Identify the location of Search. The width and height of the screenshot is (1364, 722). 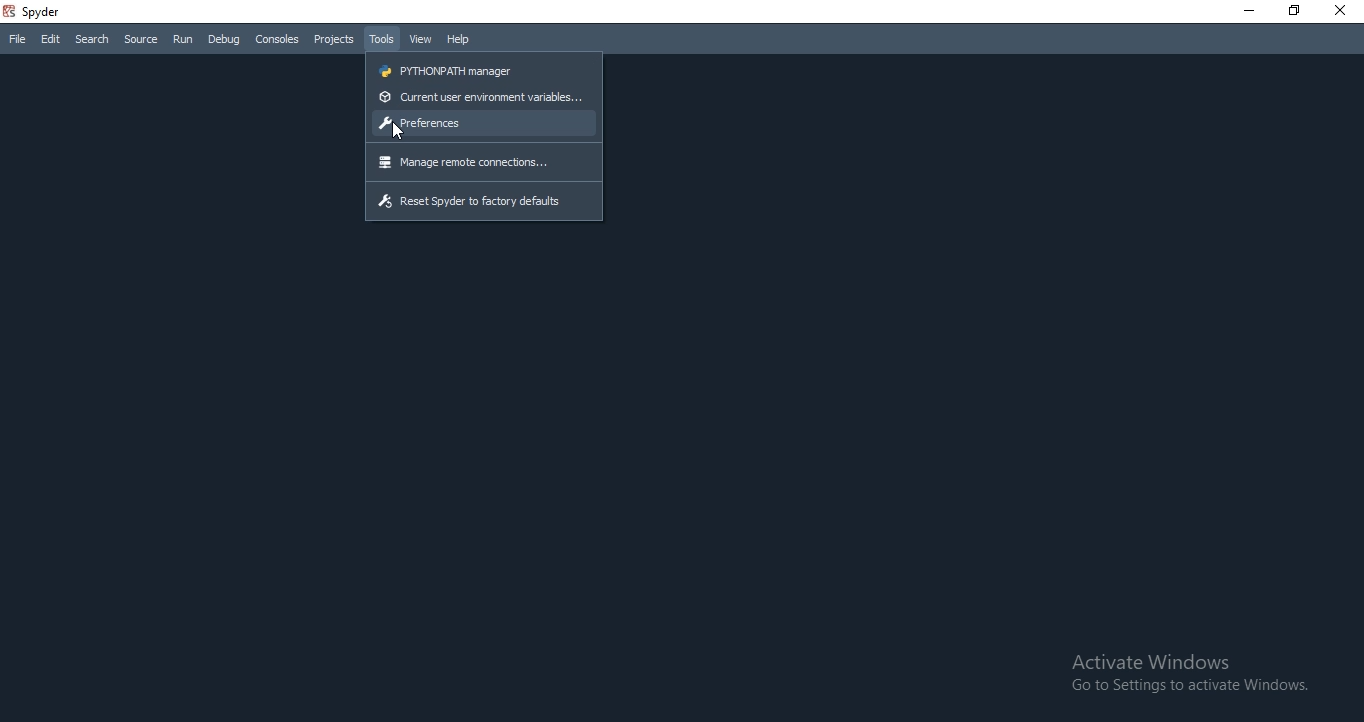
(93, 39).